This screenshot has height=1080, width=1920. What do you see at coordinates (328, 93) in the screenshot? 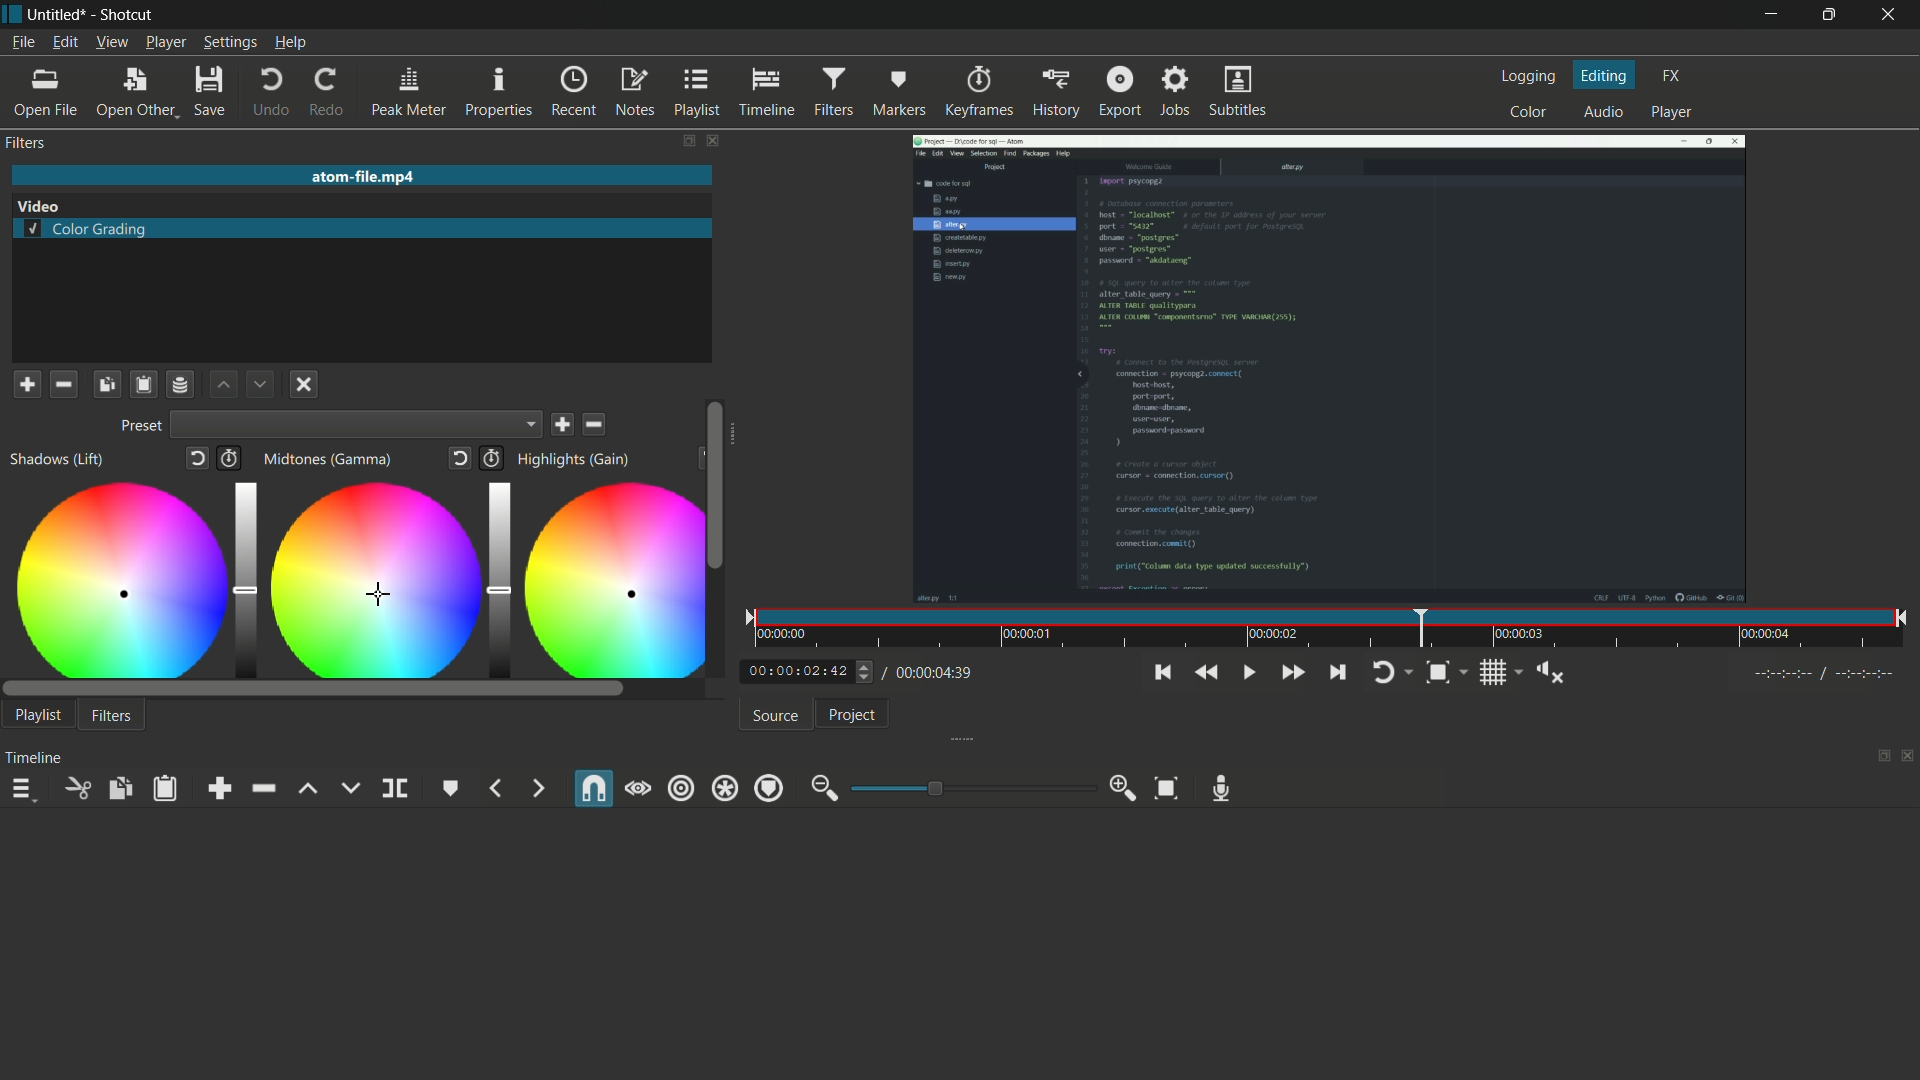
I see `redo` at bounding box center [328, 93].